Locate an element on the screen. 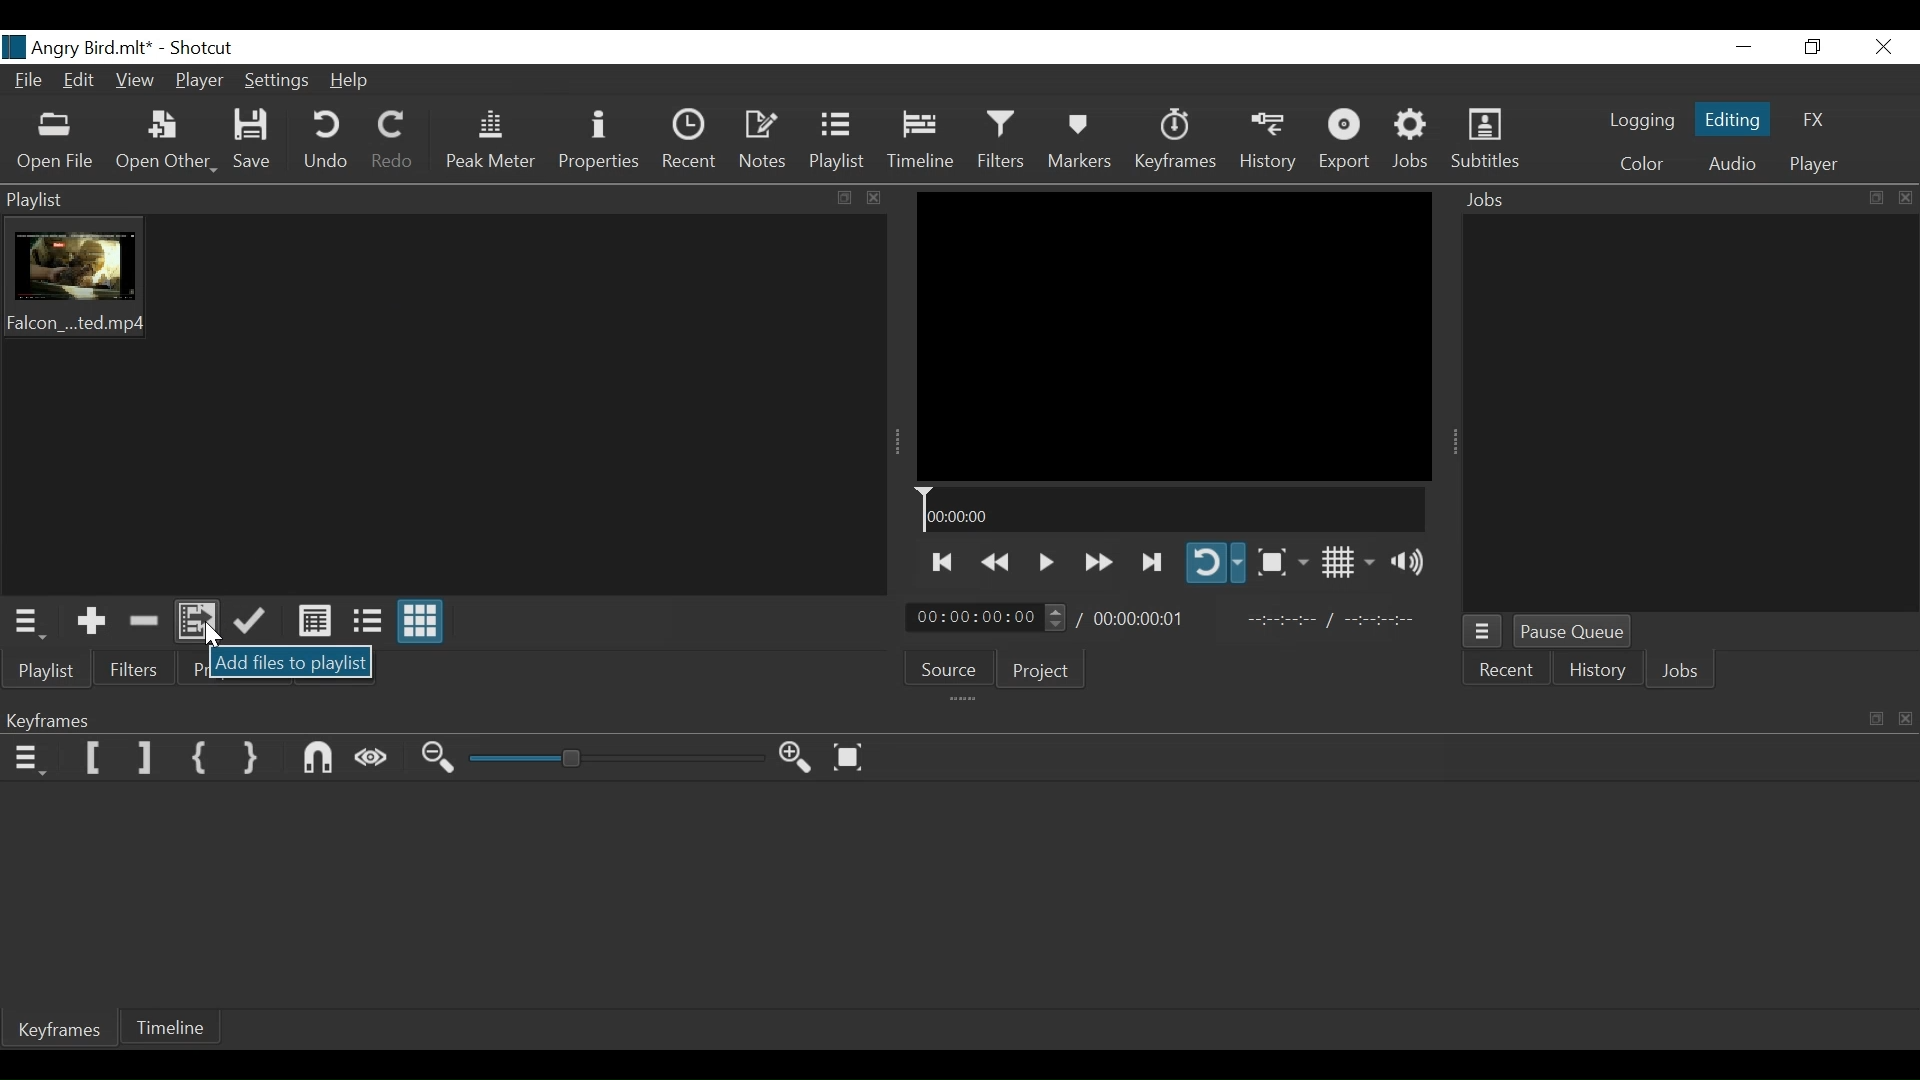 This screenshot has height=1080, width=1920. Color is located at coordinates (1643, 164).